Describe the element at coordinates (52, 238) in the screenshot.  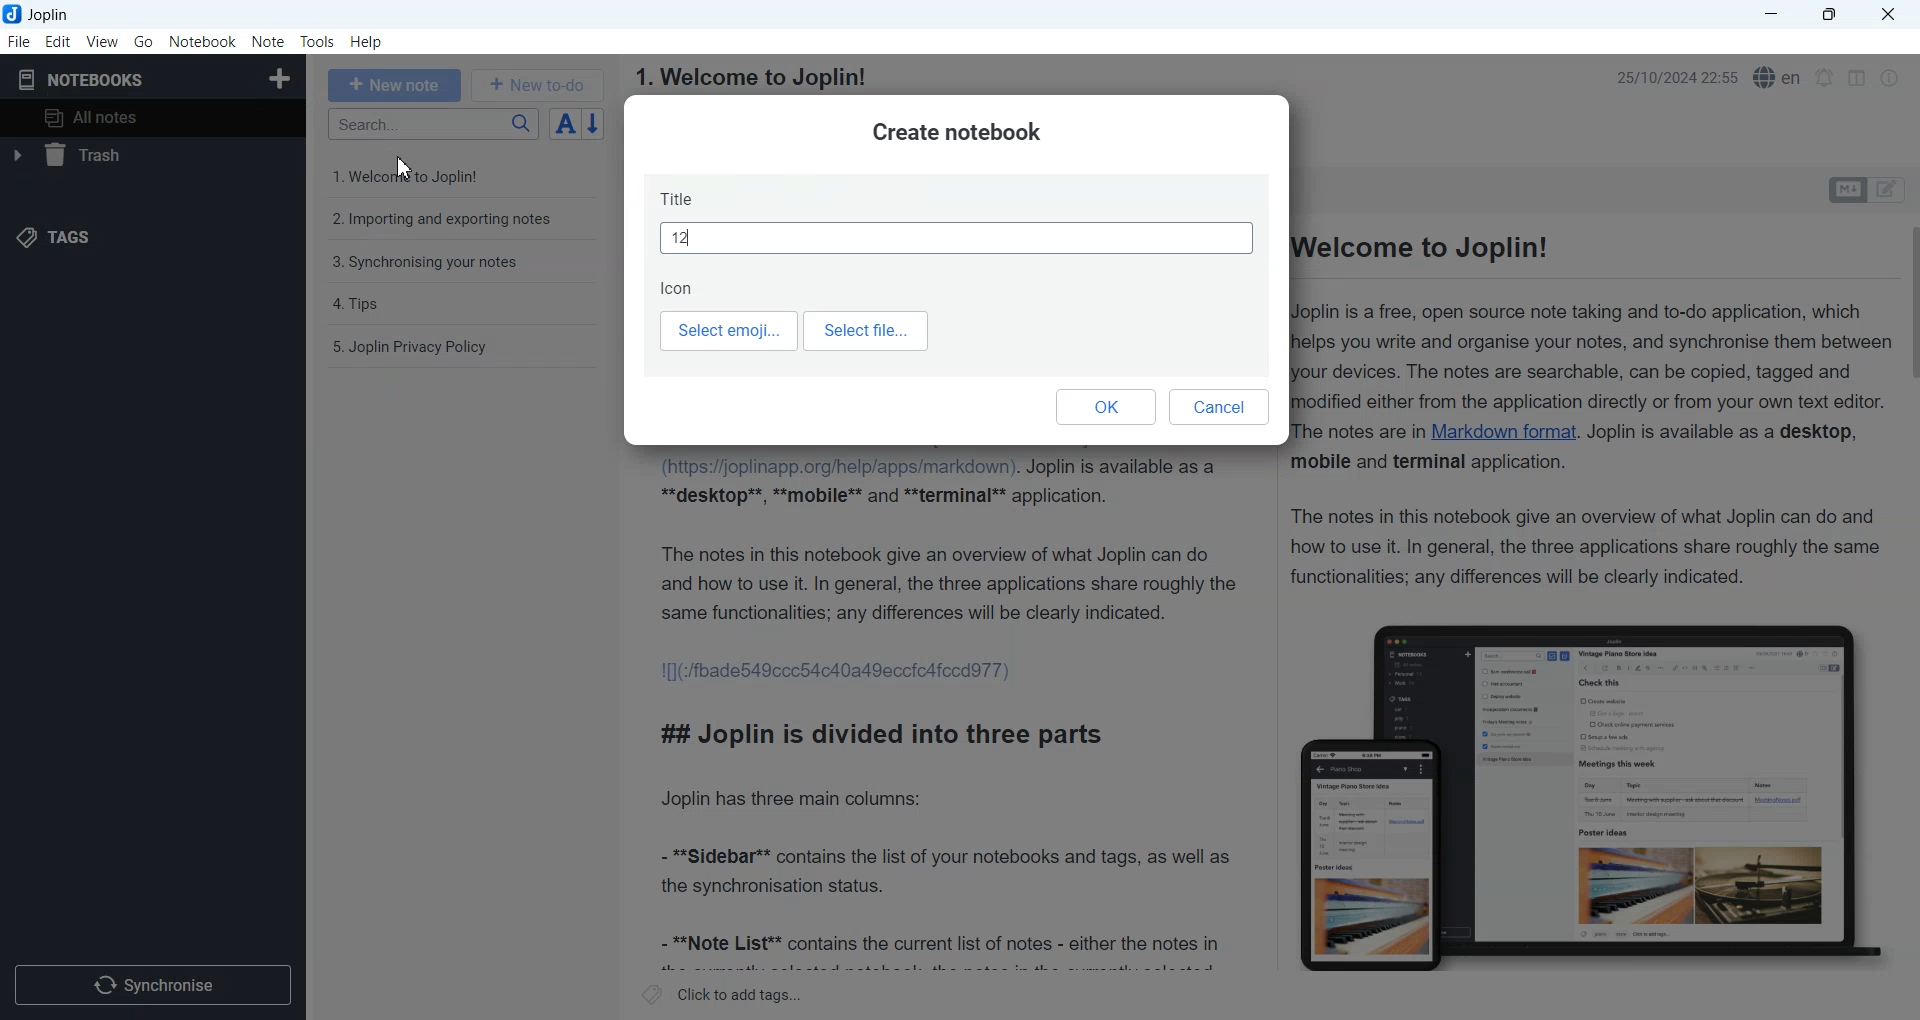
I see `Tags` at that location.